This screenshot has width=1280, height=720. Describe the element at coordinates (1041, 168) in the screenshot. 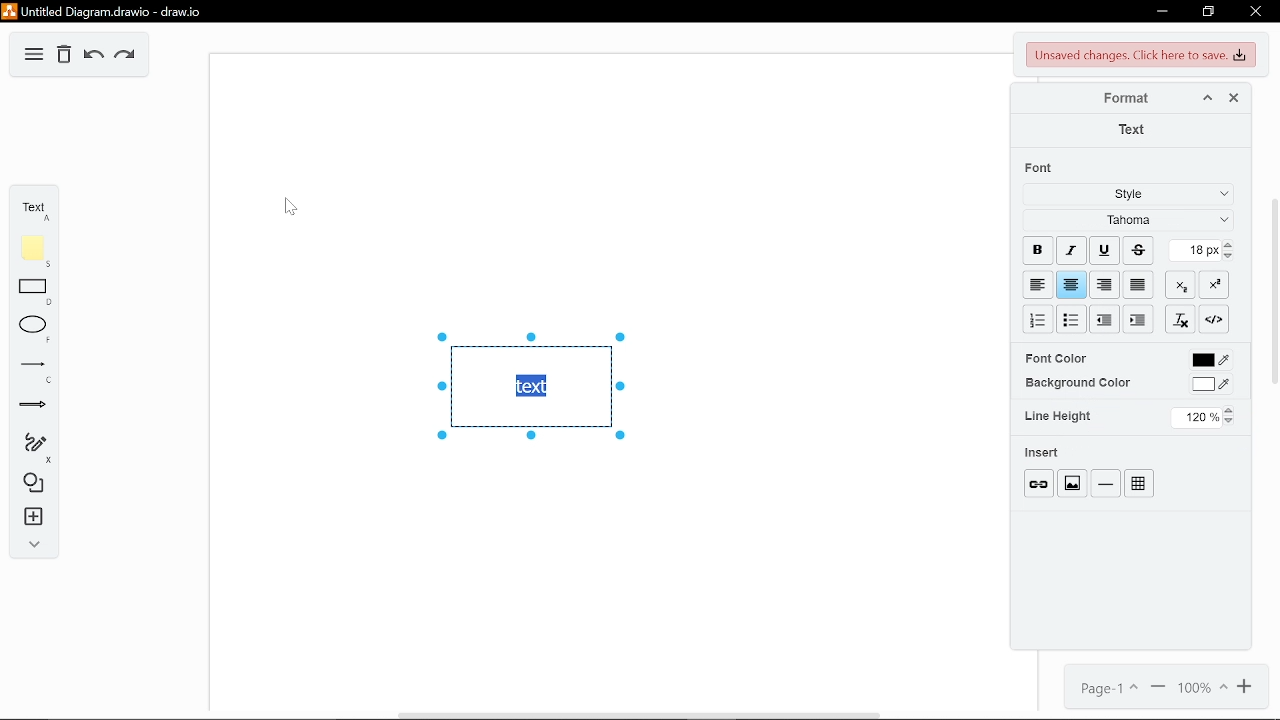

I see `font` at that location.